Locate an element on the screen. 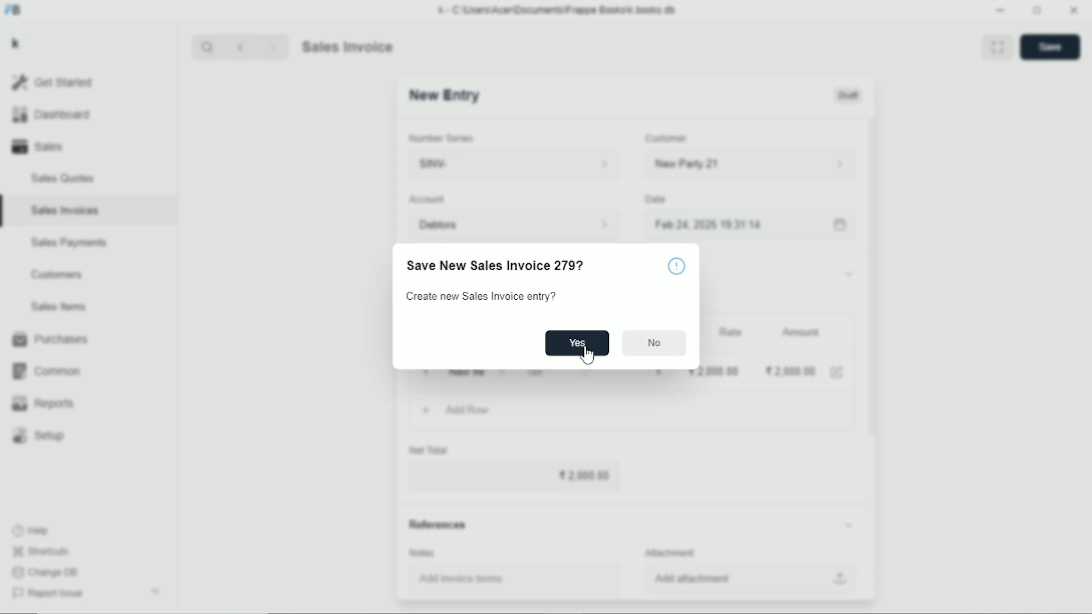 This screenshot has height=614, width=1092. Add invoice items is located at coordinates (459, 578).